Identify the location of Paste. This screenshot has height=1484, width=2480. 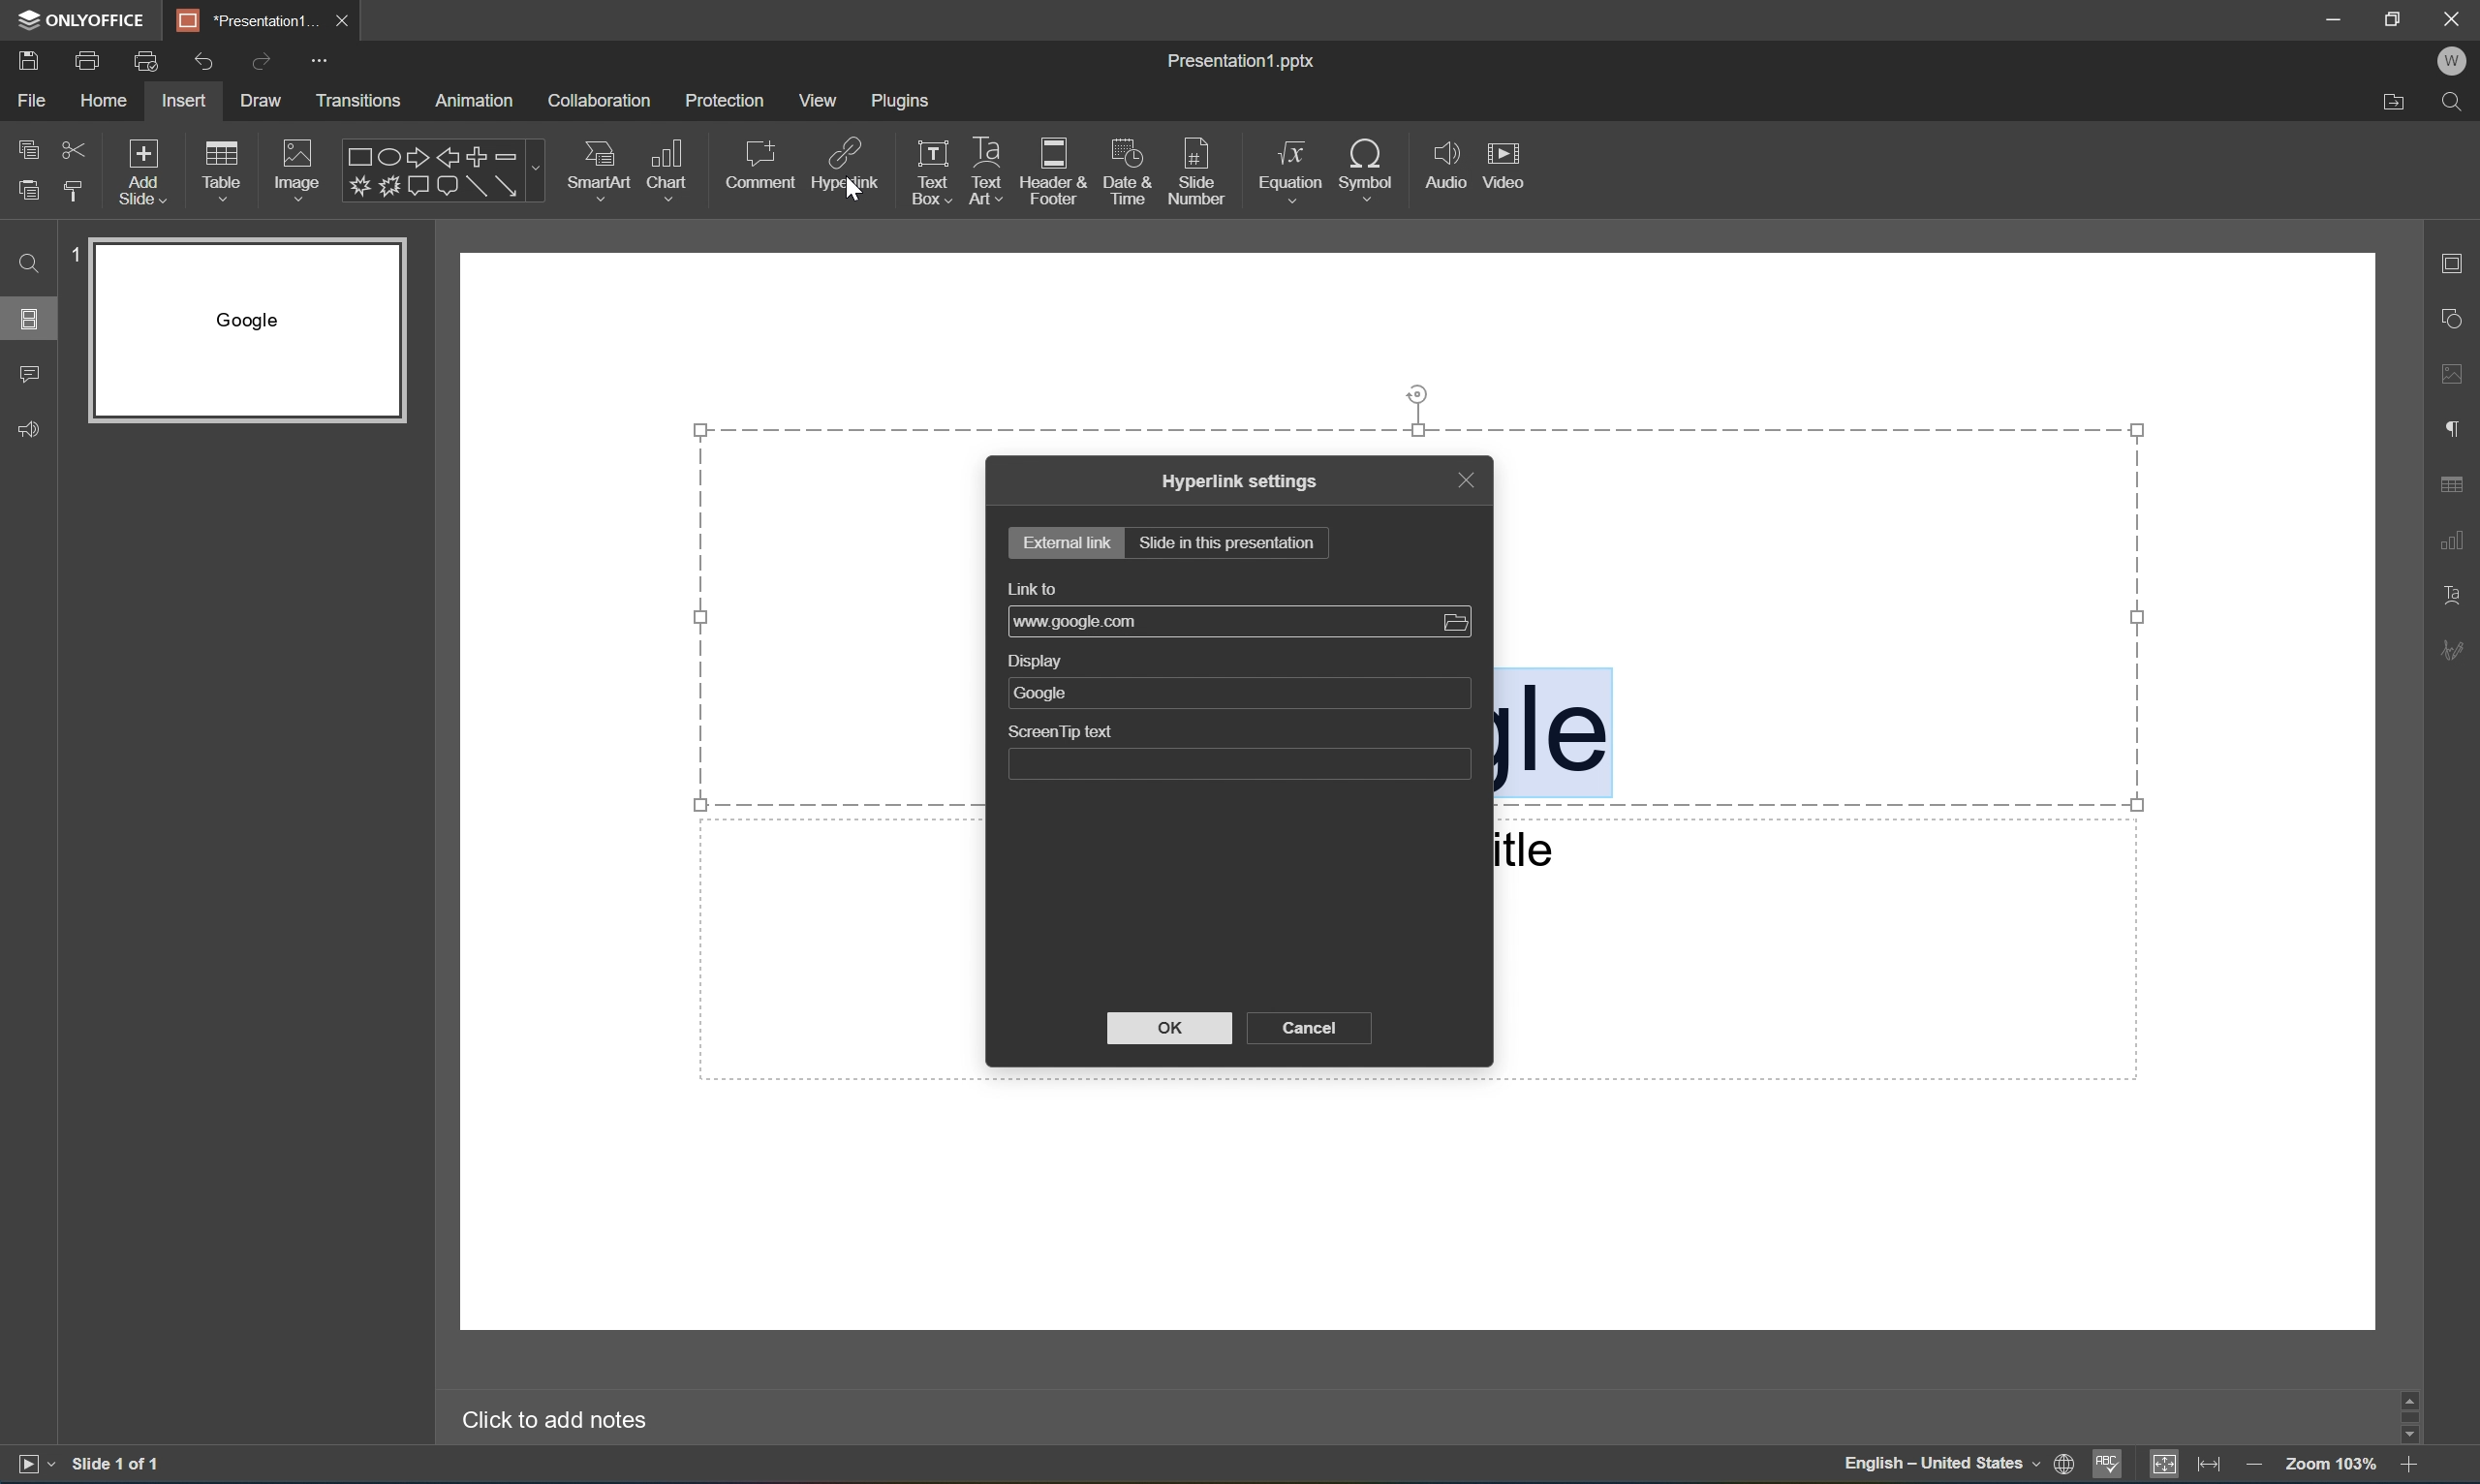
(29, 191).